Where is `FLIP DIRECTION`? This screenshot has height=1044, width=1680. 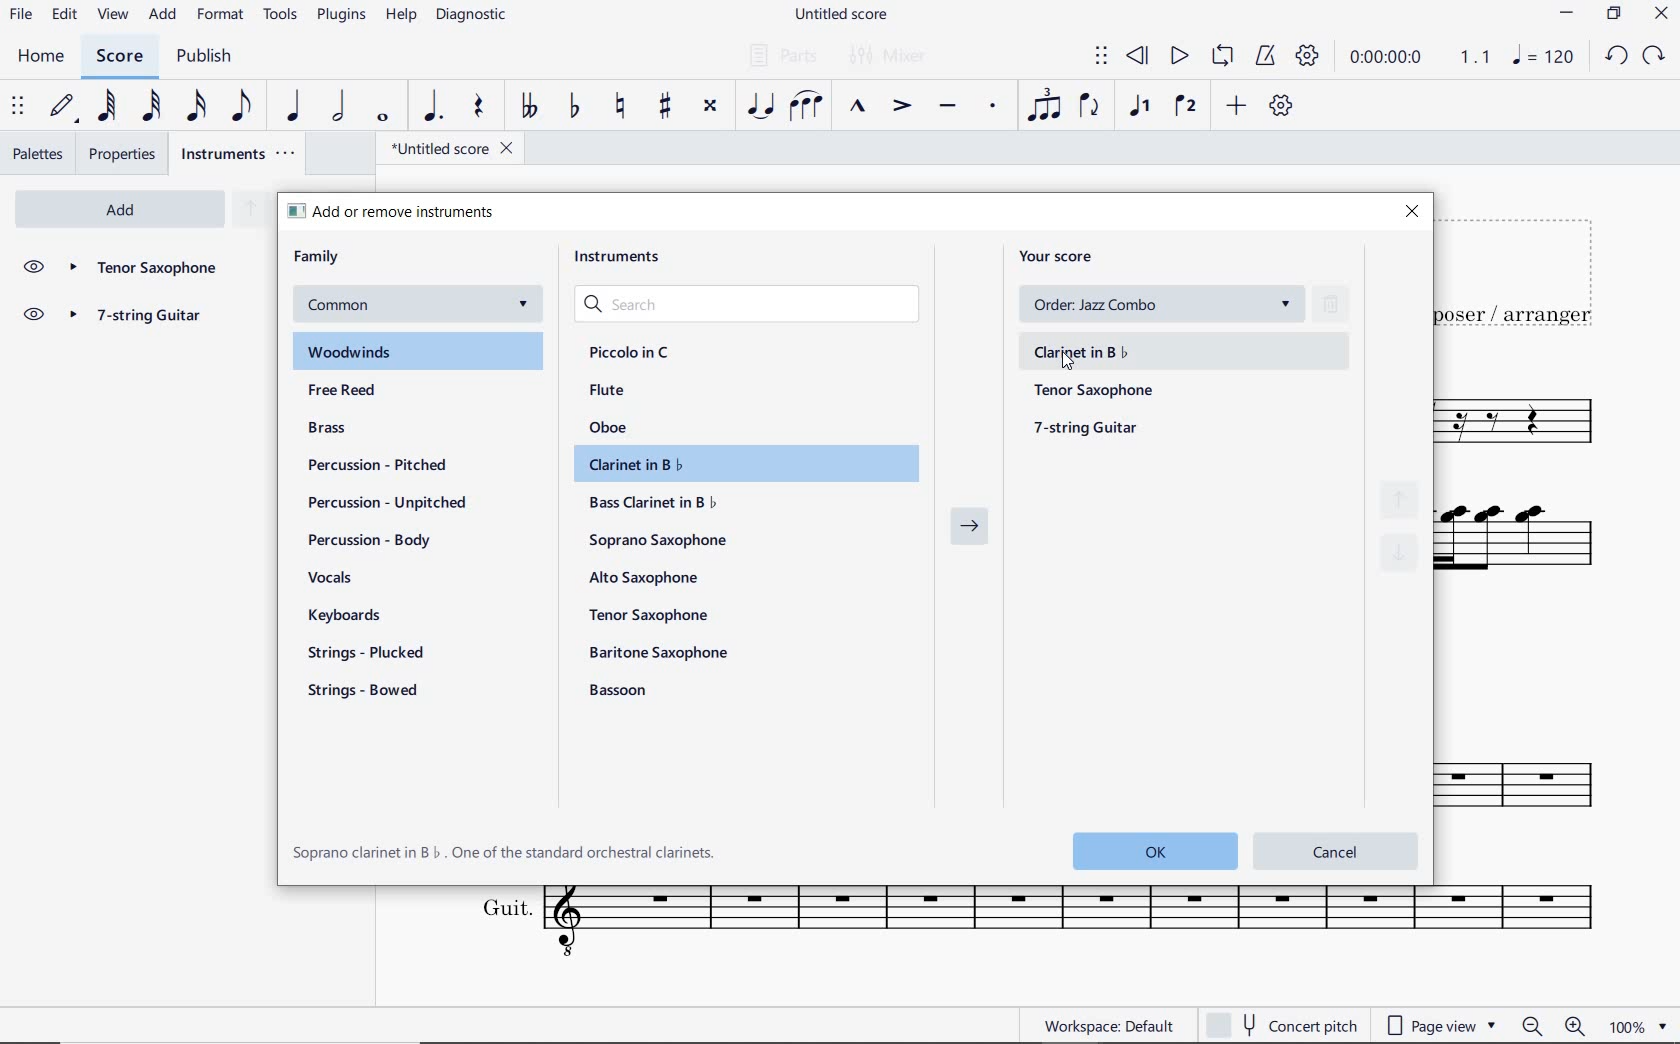 FLIP DIRECTION is located at coordinates (1090, 107).